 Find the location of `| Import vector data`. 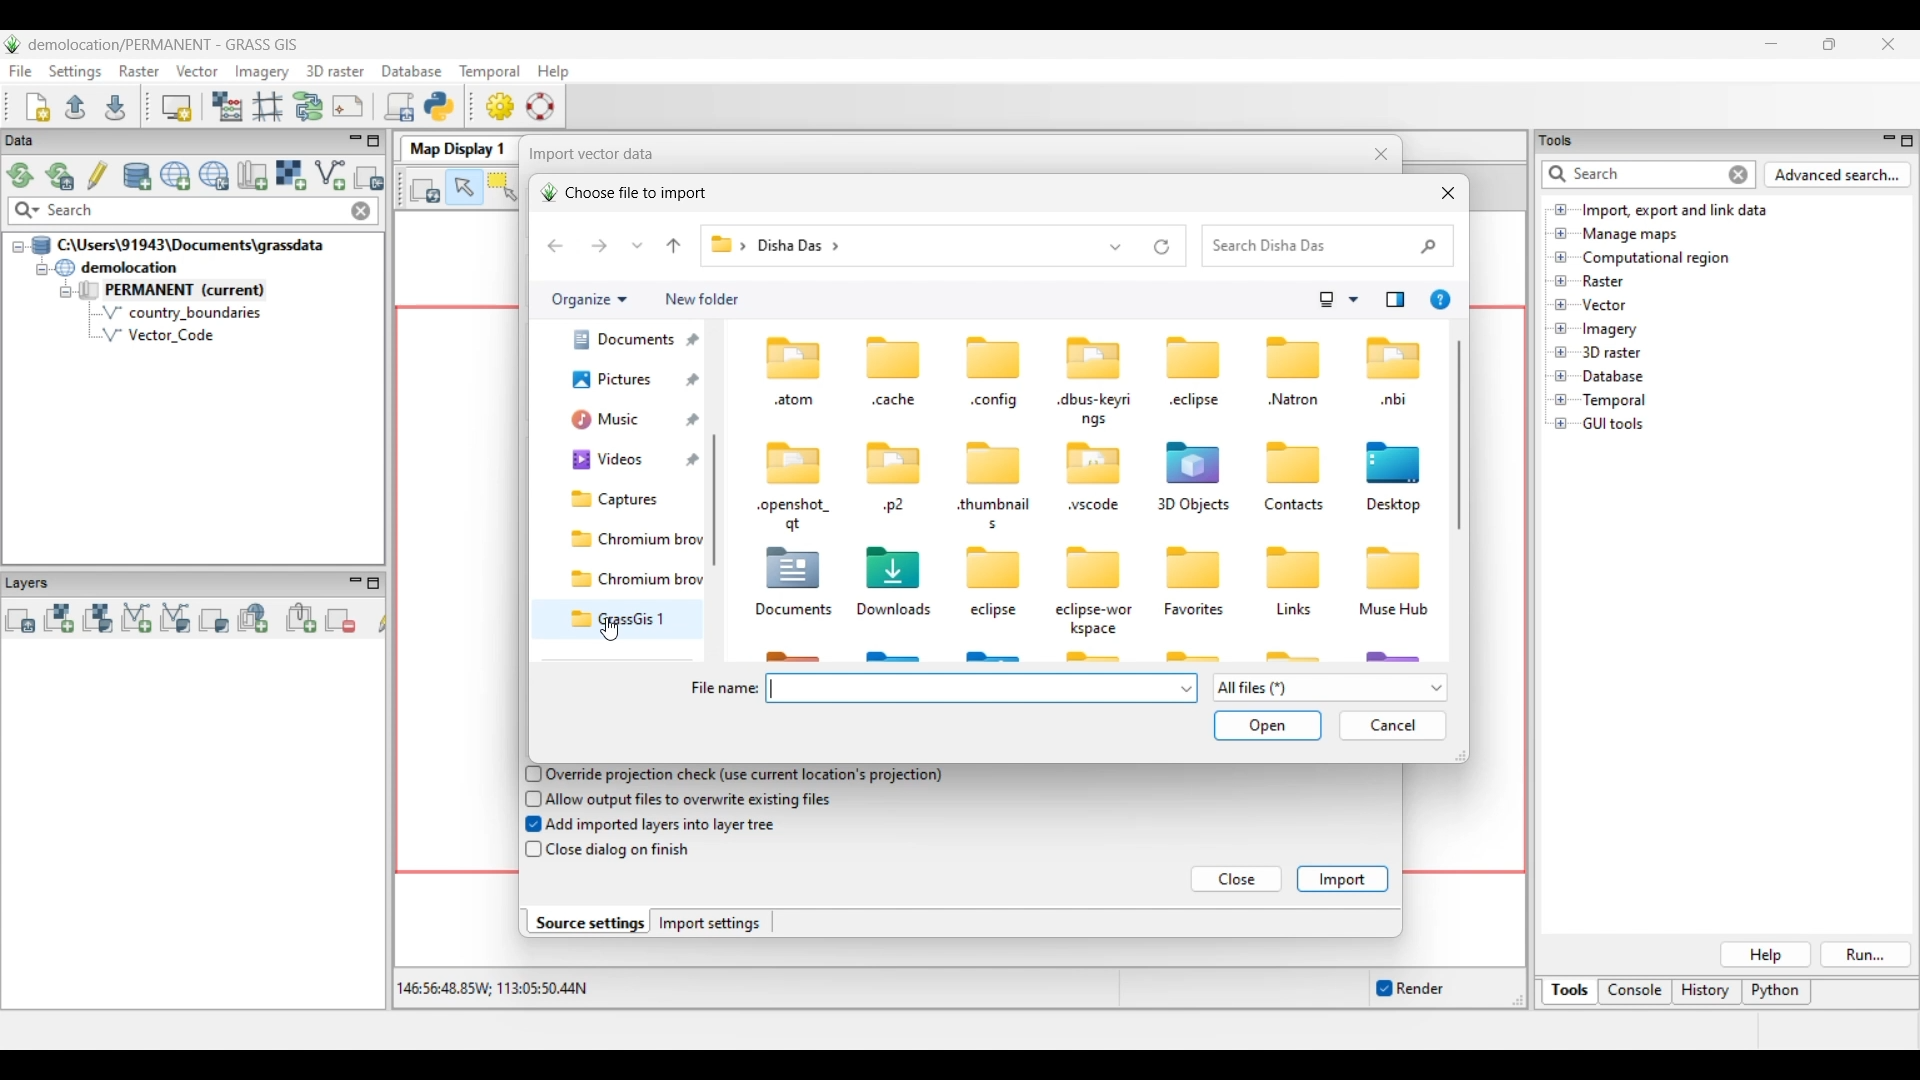

| Import vector data is located at coordinates (586, 154).